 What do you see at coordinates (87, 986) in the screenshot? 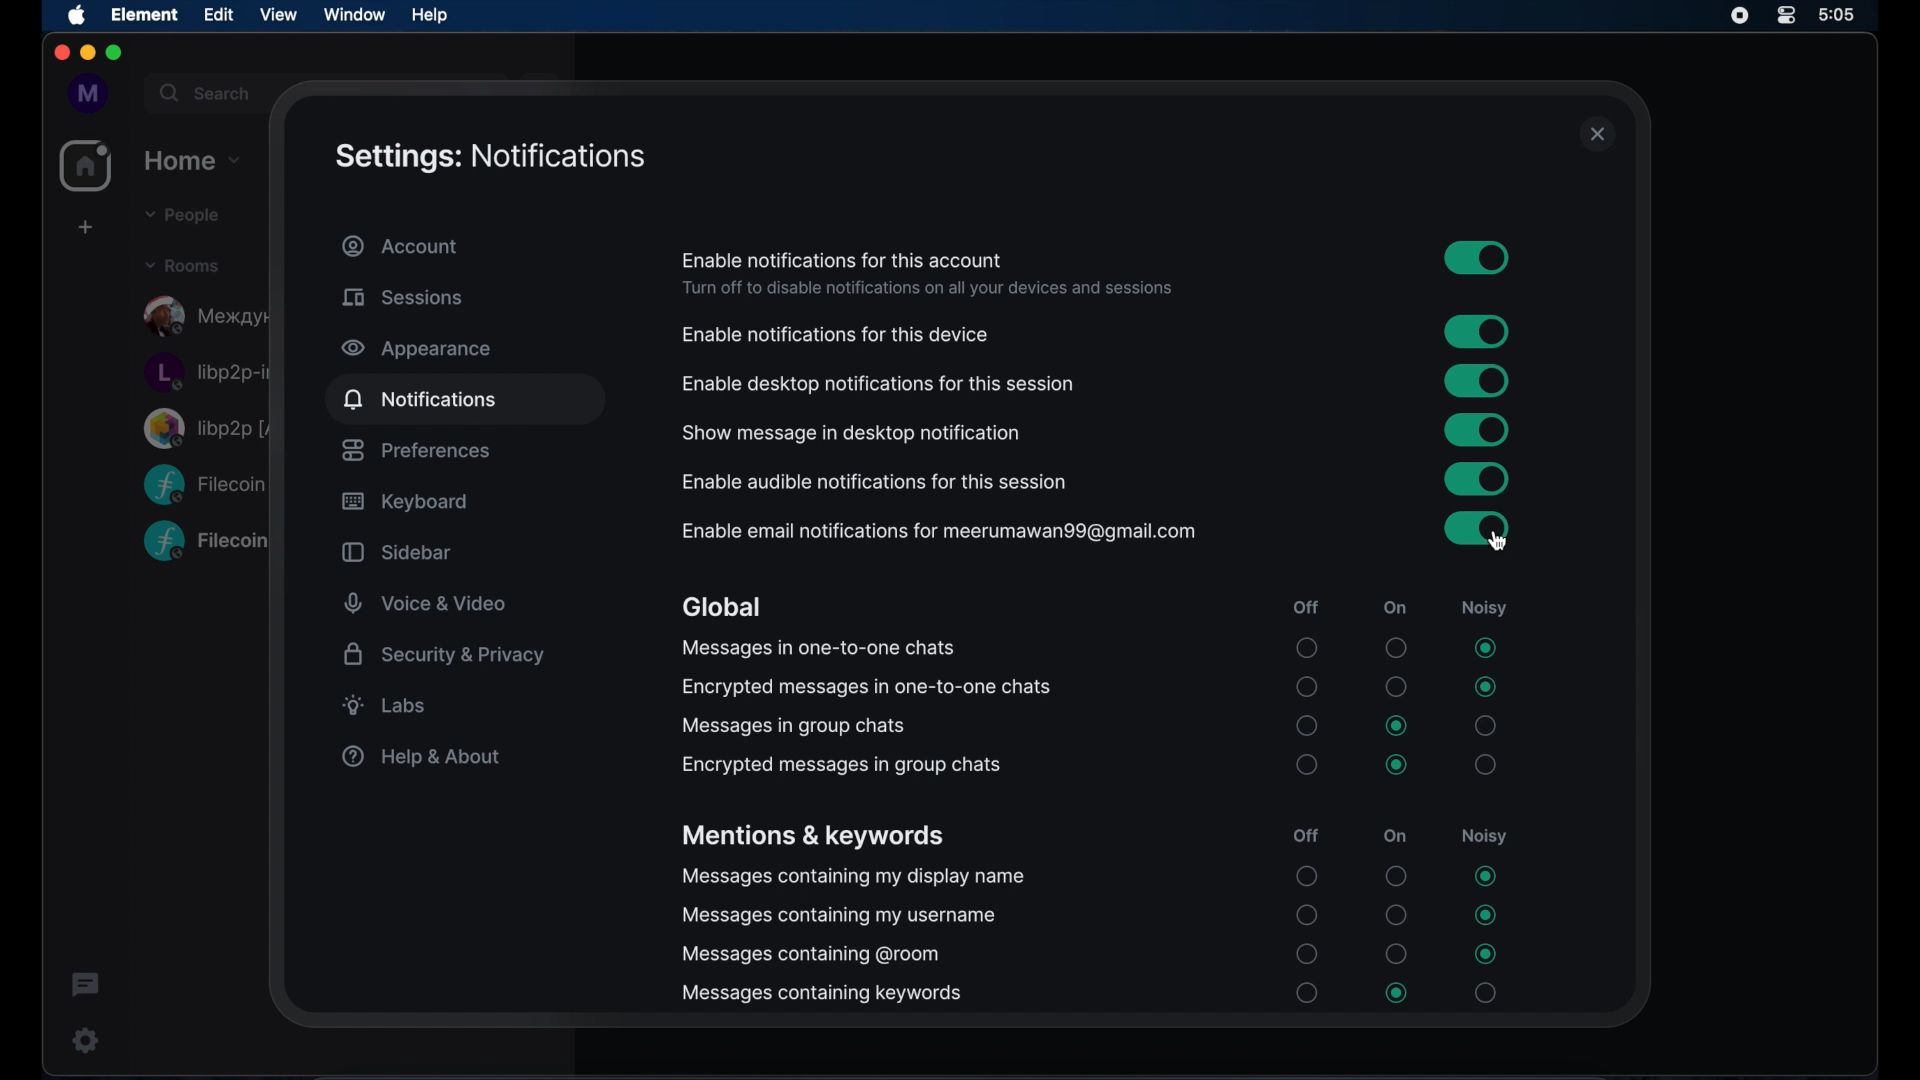
I see `thread activity` at bounding box center [87, 986].